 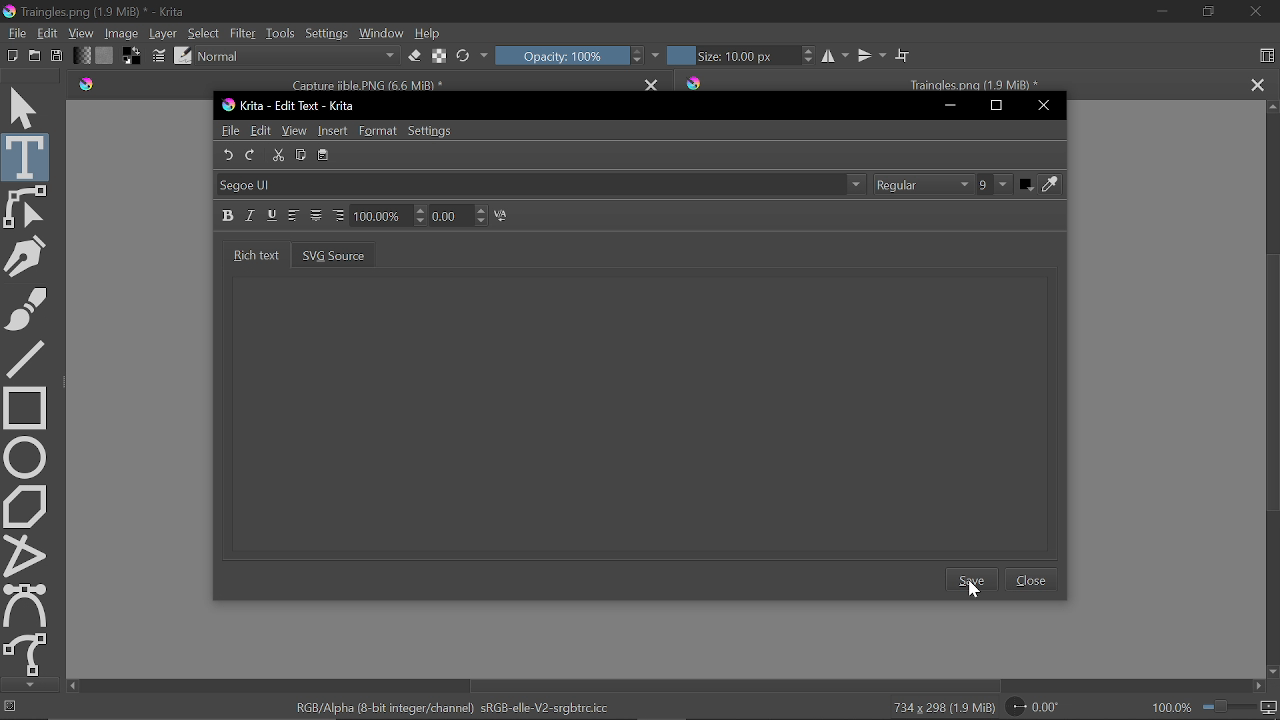 I want to click on Traingles.png (1.9 MiB) * - Krita, so click(x=95, y=12).